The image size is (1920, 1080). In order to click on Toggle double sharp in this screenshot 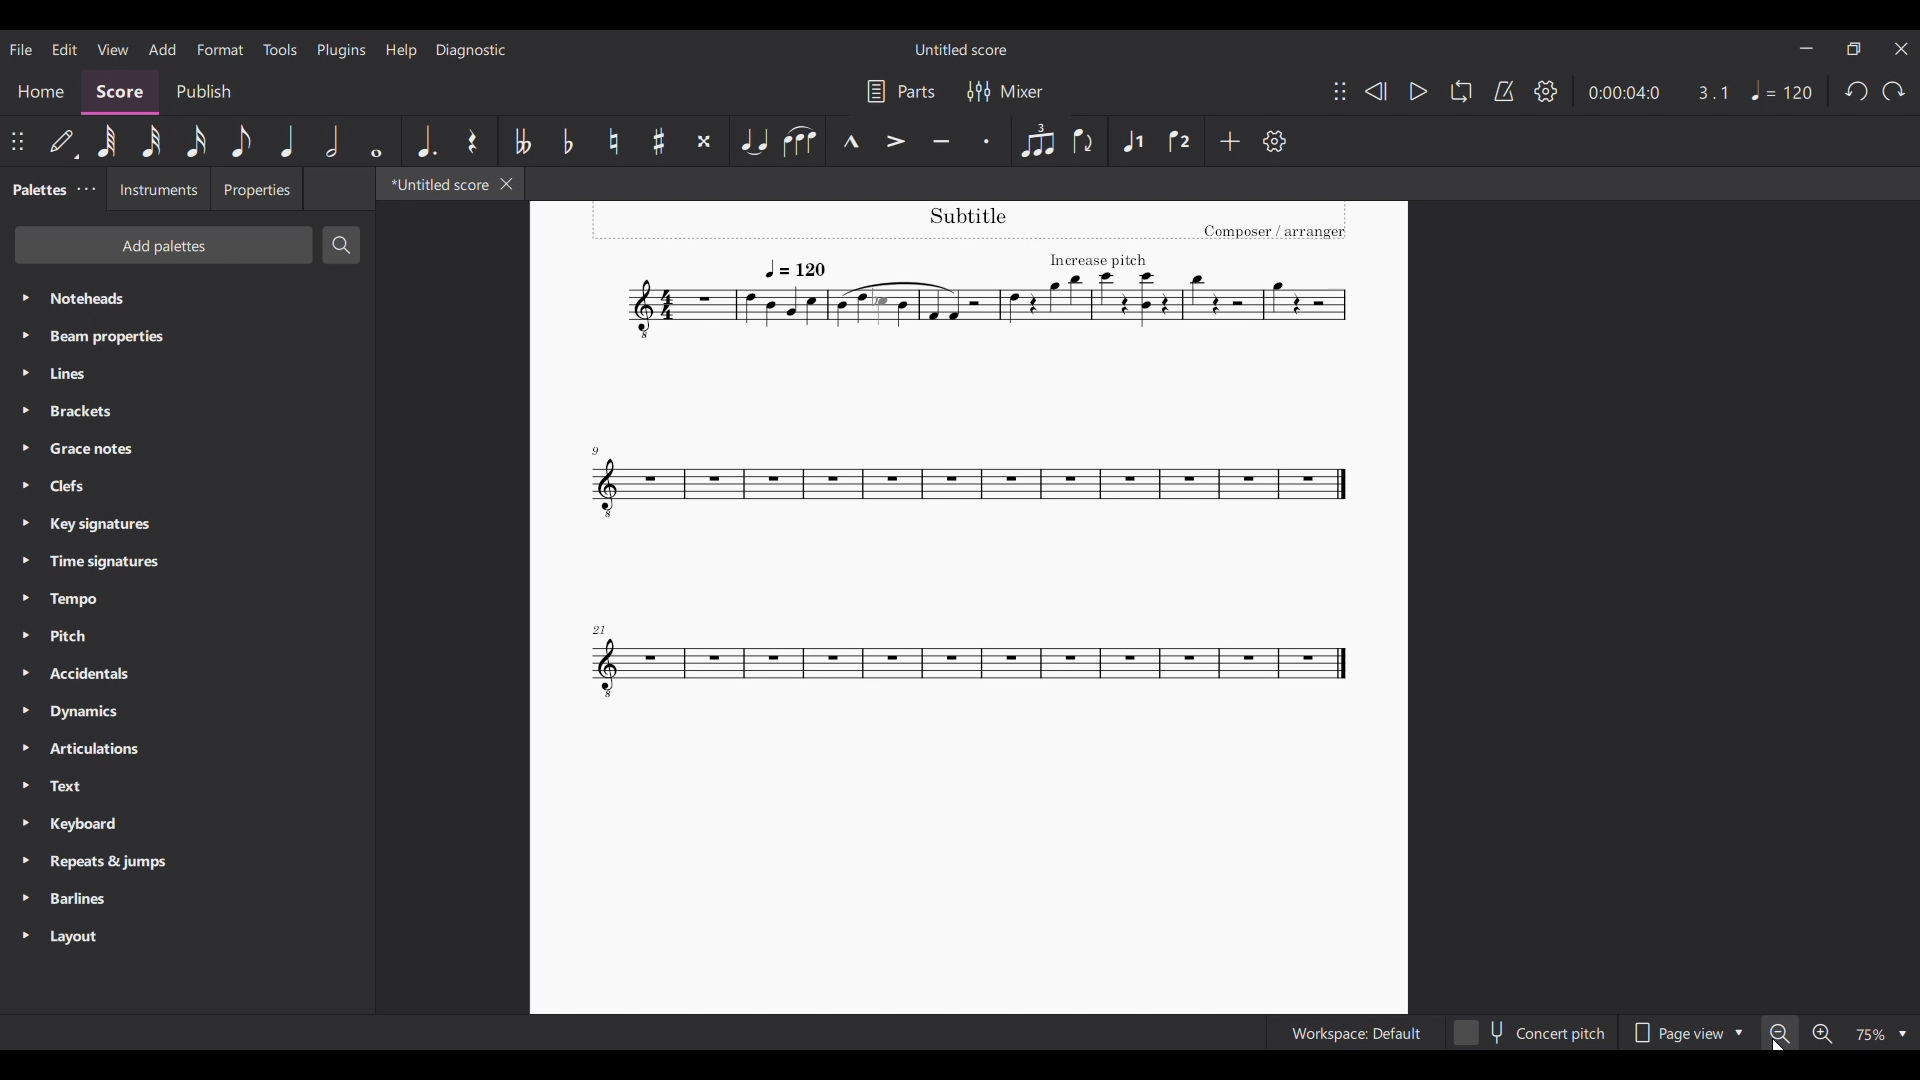, I will do `click(704, 141)`.